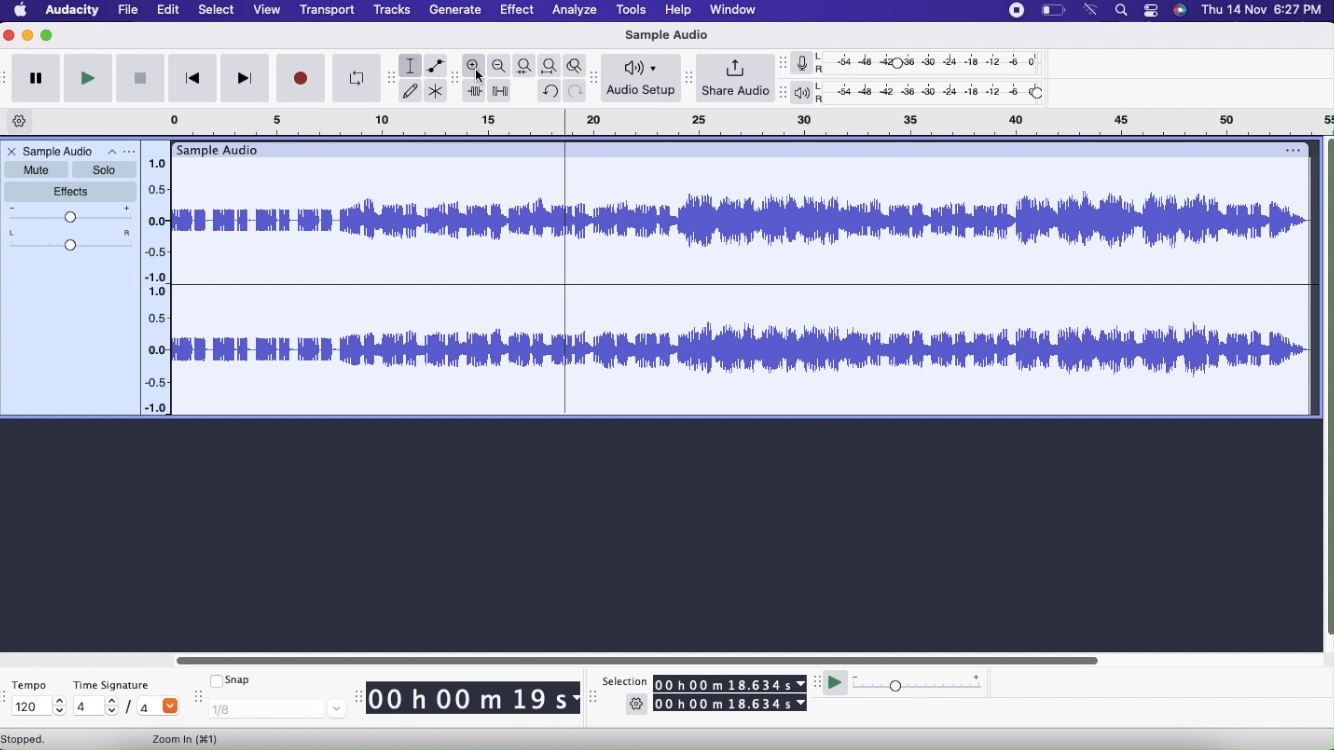 The height and width of the screenshot is (750, 1334). Describe the element at coordinates (550, 91) in the screenshot. I see `Undo` at that location.